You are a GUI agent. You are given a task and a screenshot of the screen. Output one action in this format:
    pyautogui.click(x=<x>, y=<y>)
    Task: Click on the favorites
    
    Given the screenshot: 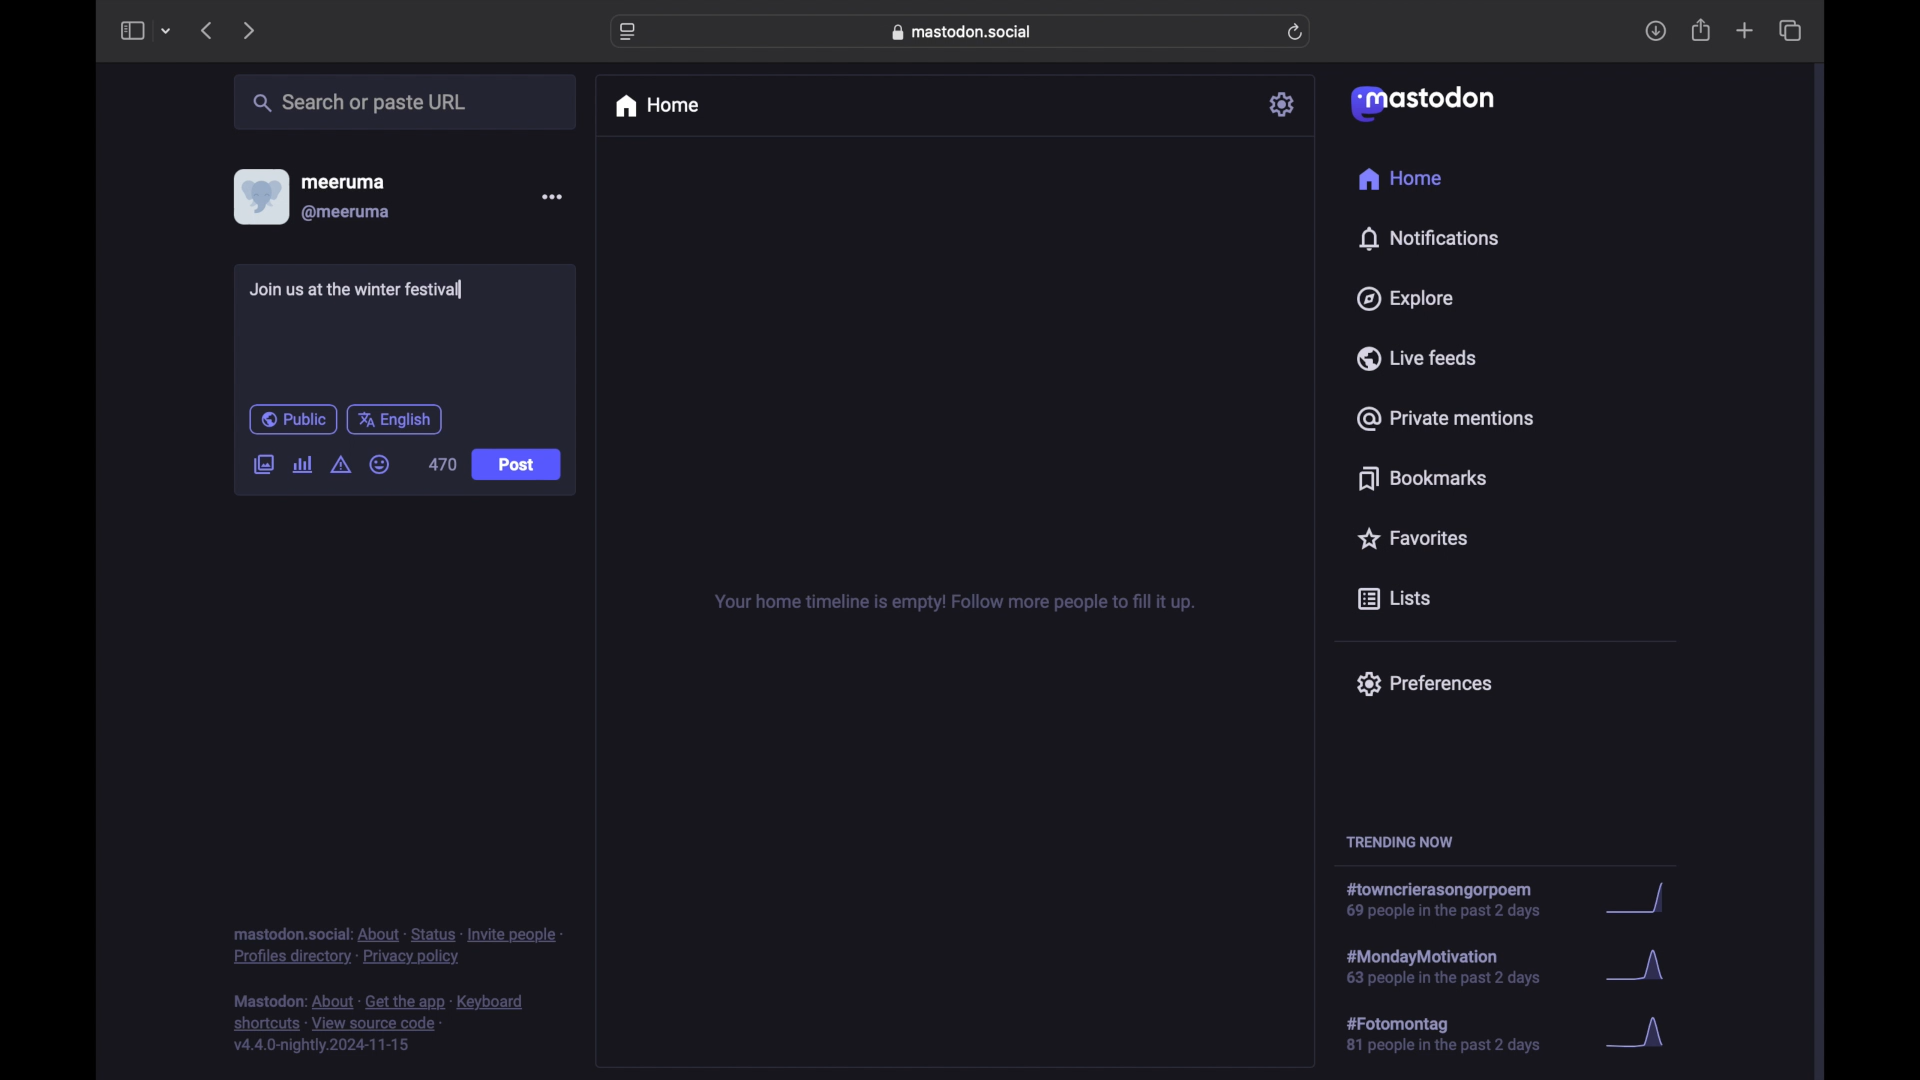 What is the action you would take?
    pyautogui.click(x=1411, y=538)
    